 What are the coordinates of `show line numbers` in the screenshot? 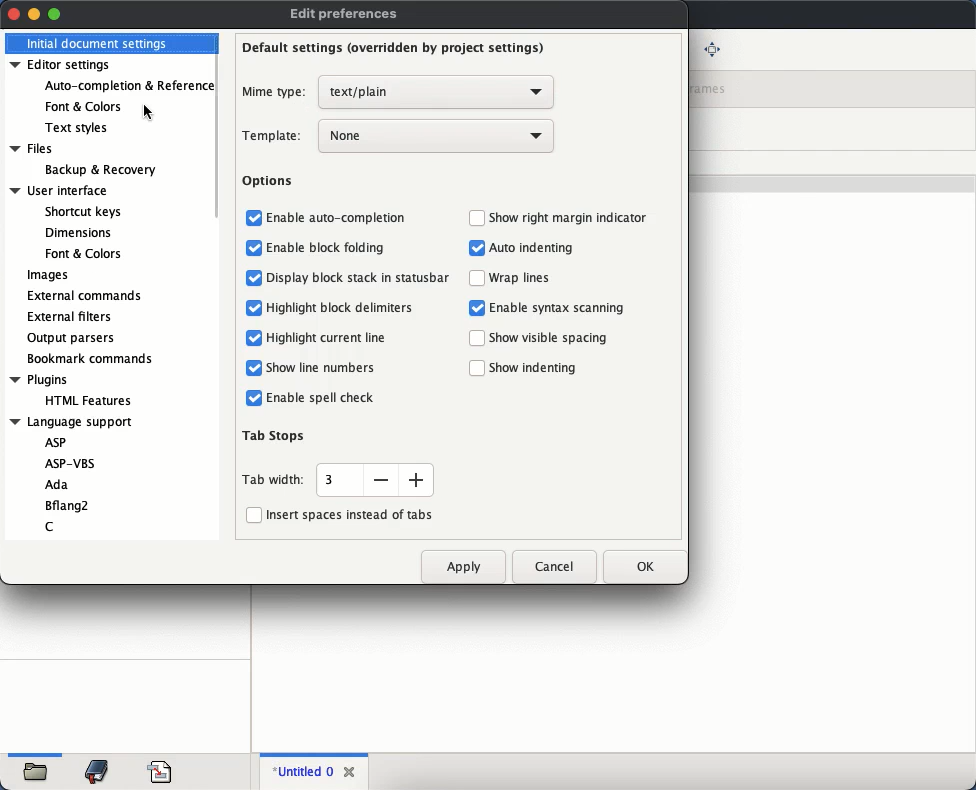 It's located at (310, 368).